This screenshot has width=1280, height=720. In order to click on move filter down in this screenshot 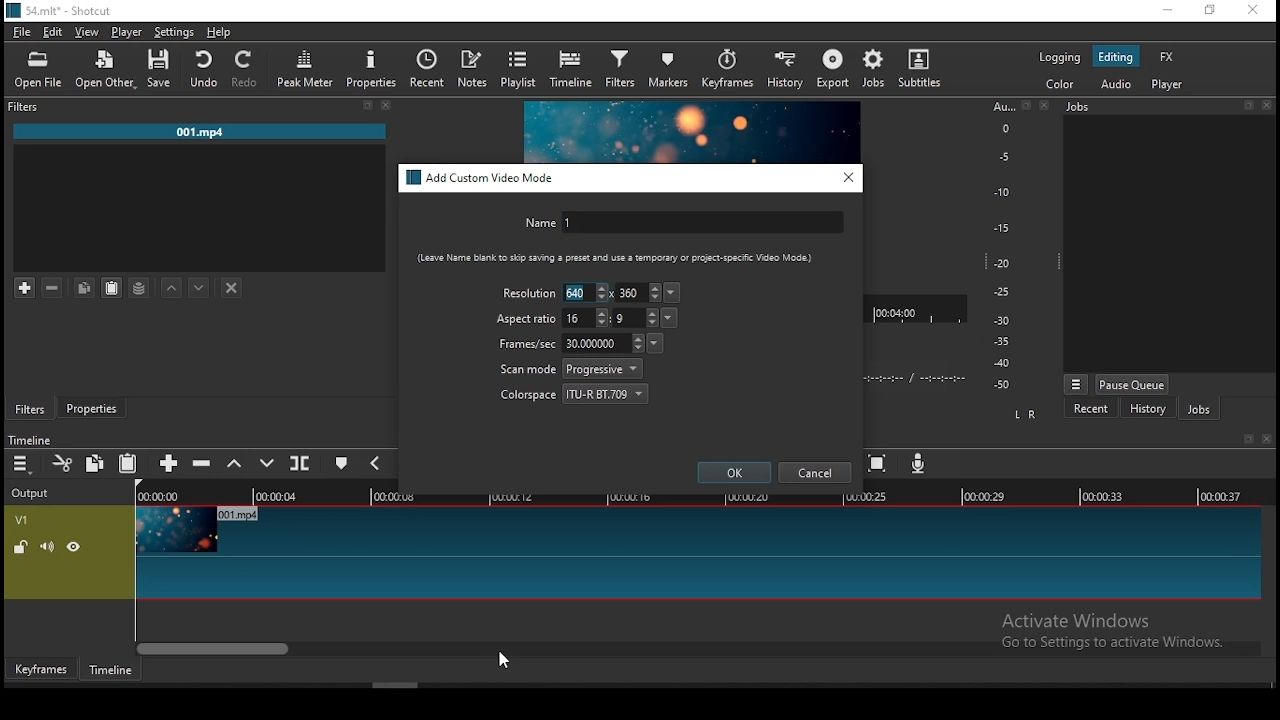, I will do `click(199, 288)`.